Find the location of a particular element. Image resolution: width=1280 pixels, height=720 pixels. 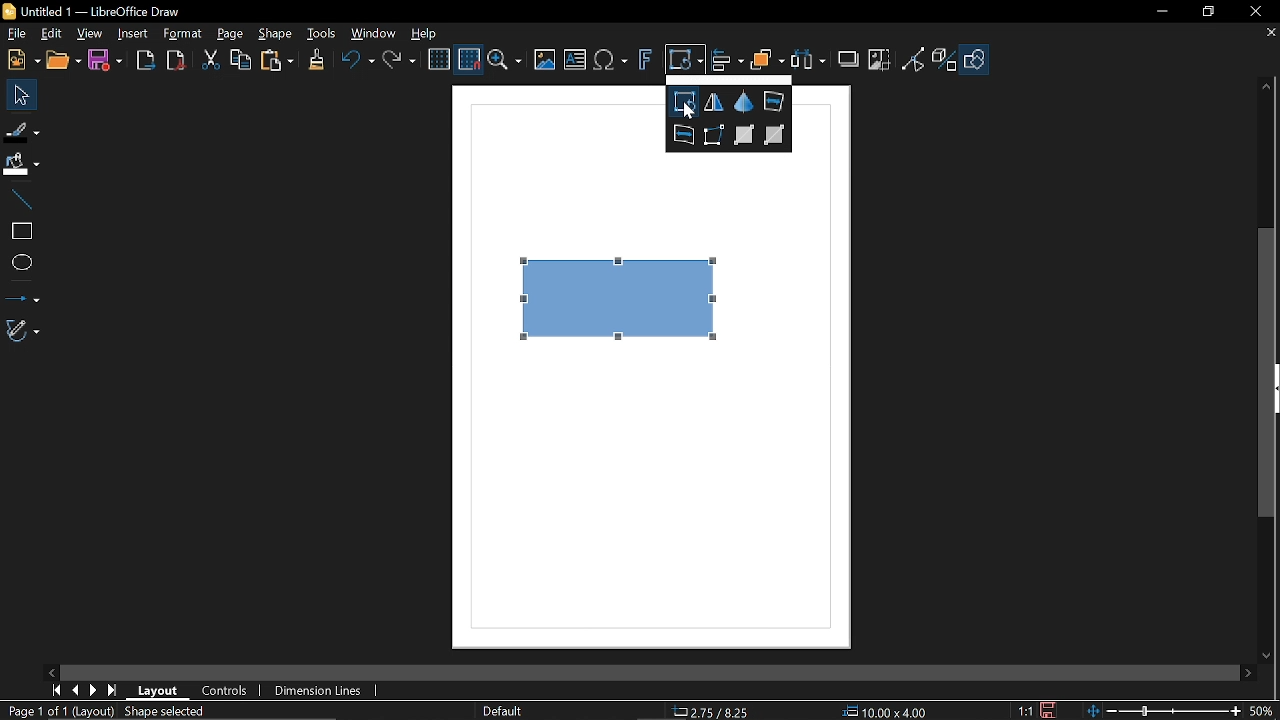

Transformation is located at coordinates (685, 62).